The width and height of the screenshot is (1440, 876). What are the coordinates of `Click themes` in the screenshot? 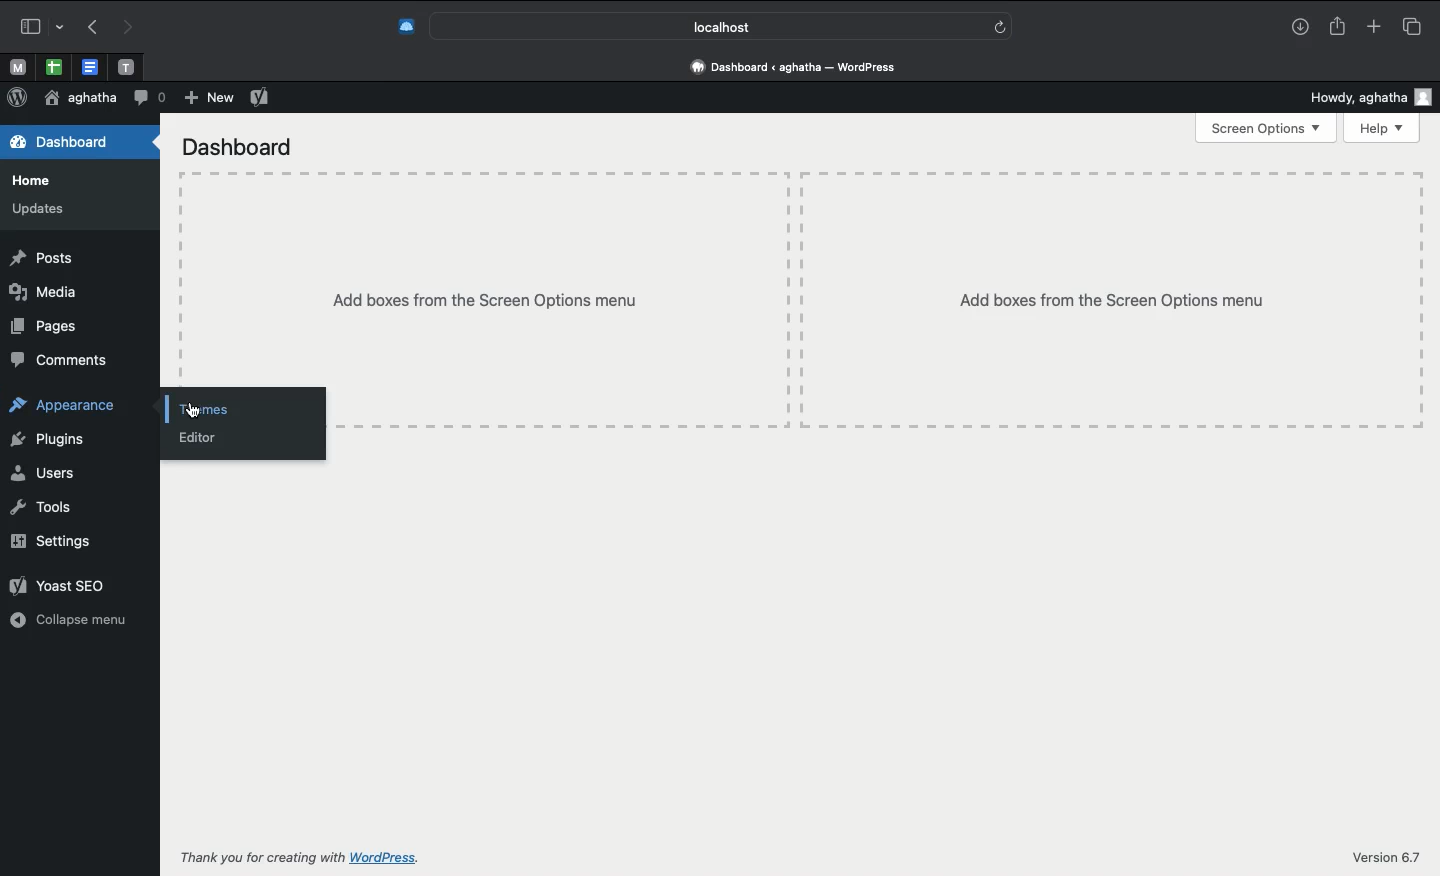 It's located at (214, 409).